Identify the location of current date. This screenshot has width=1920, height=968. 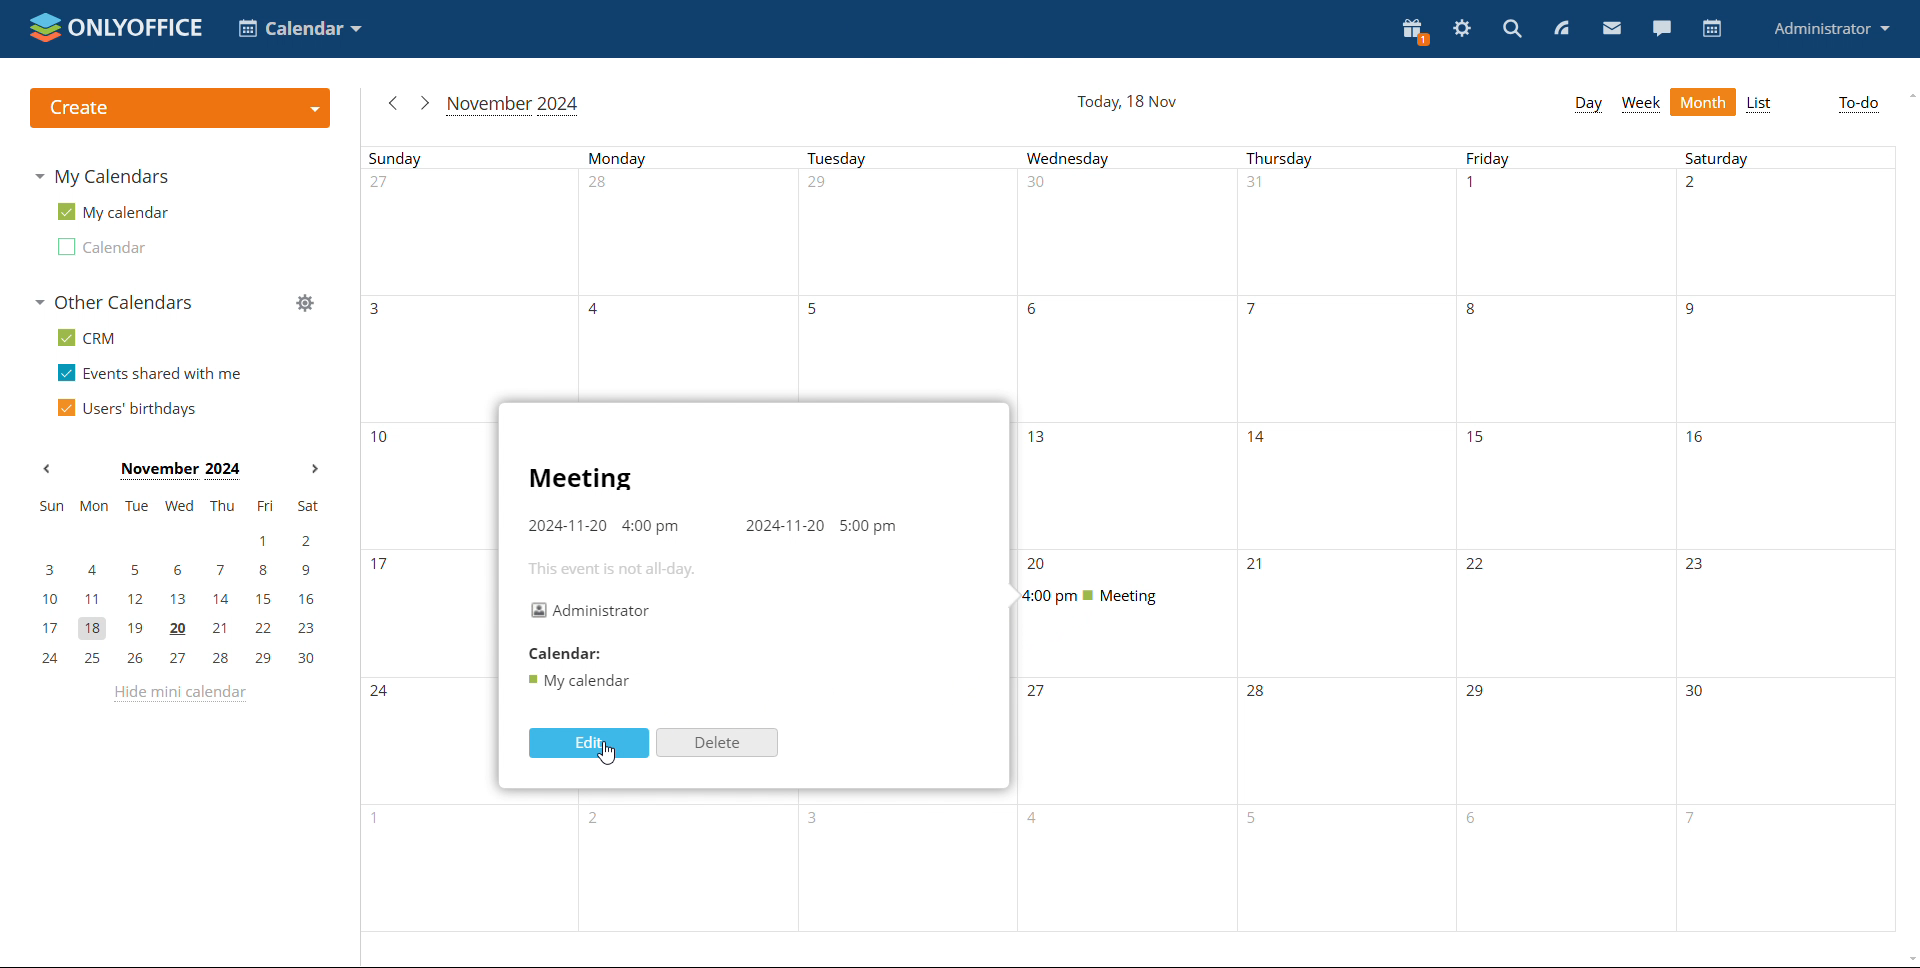
(1128, 102).